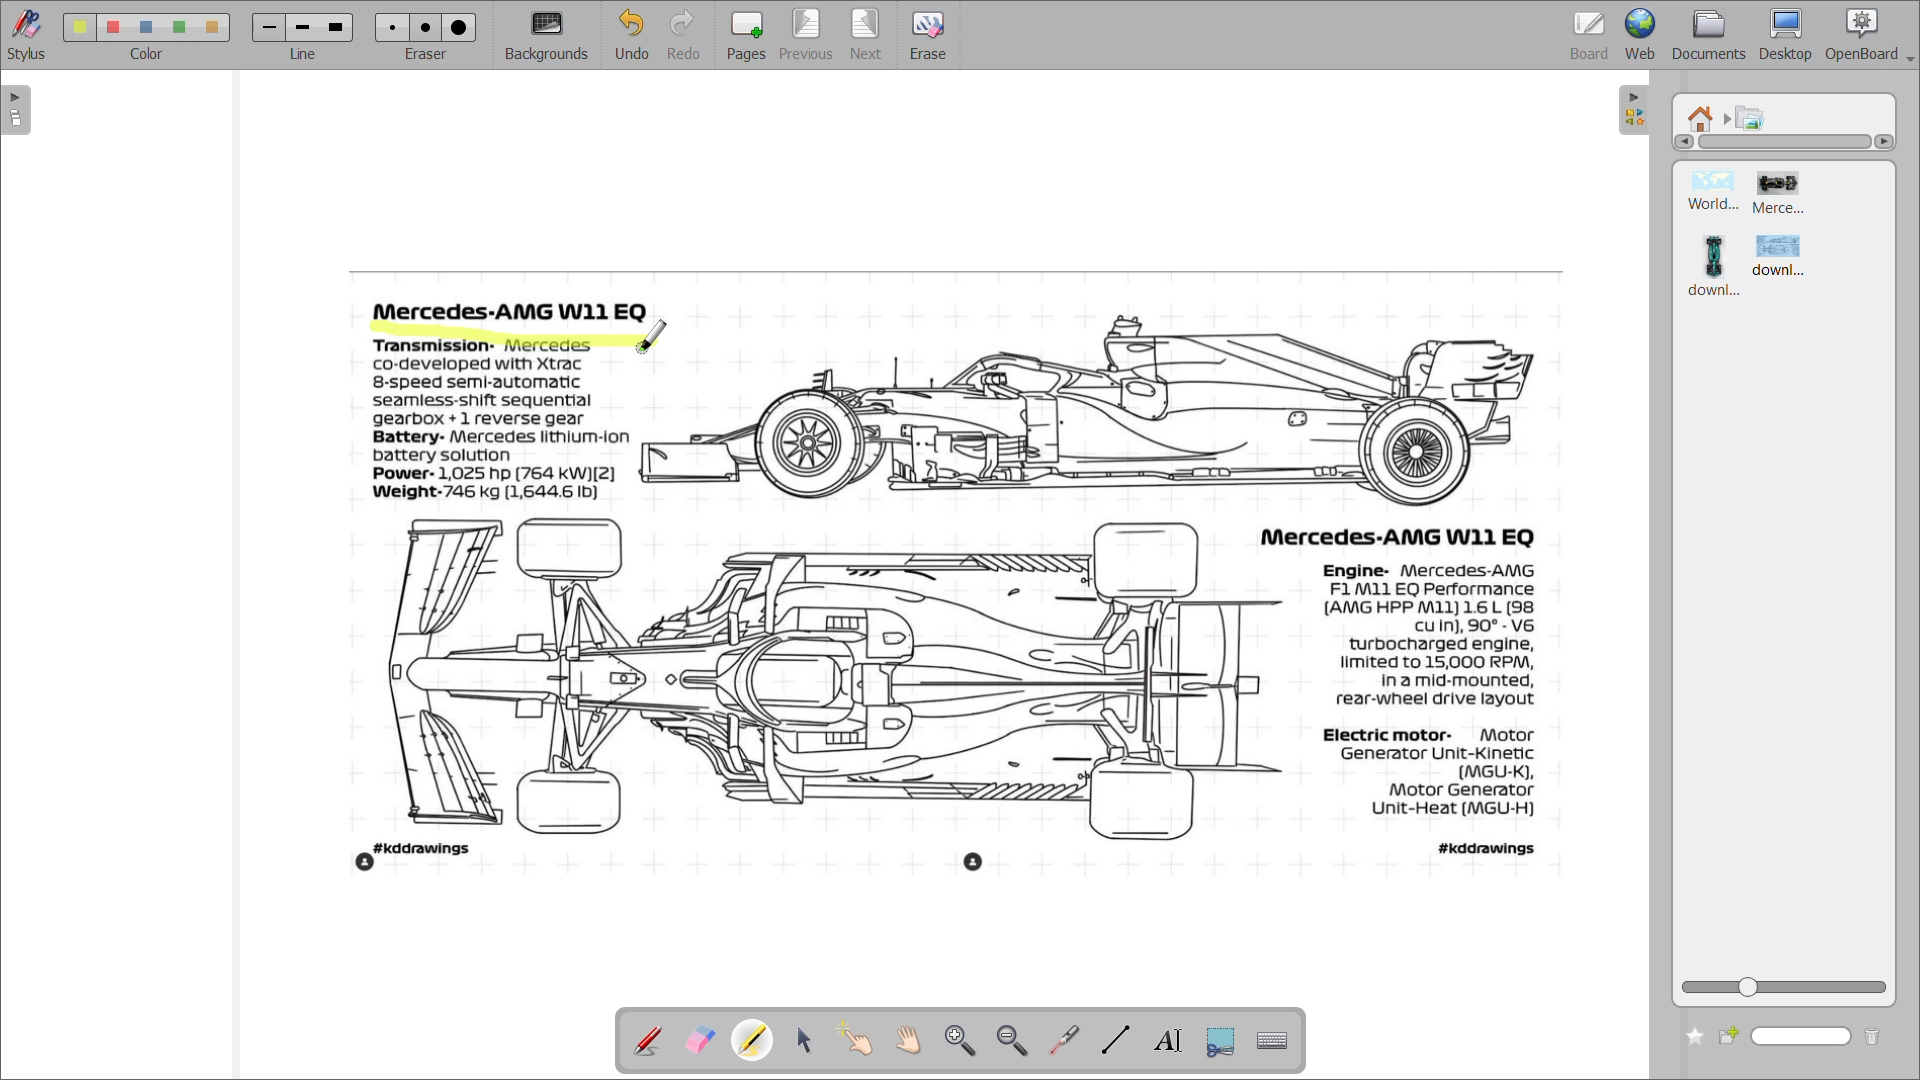  I want to click on erase annotation, so click(703, 1040).